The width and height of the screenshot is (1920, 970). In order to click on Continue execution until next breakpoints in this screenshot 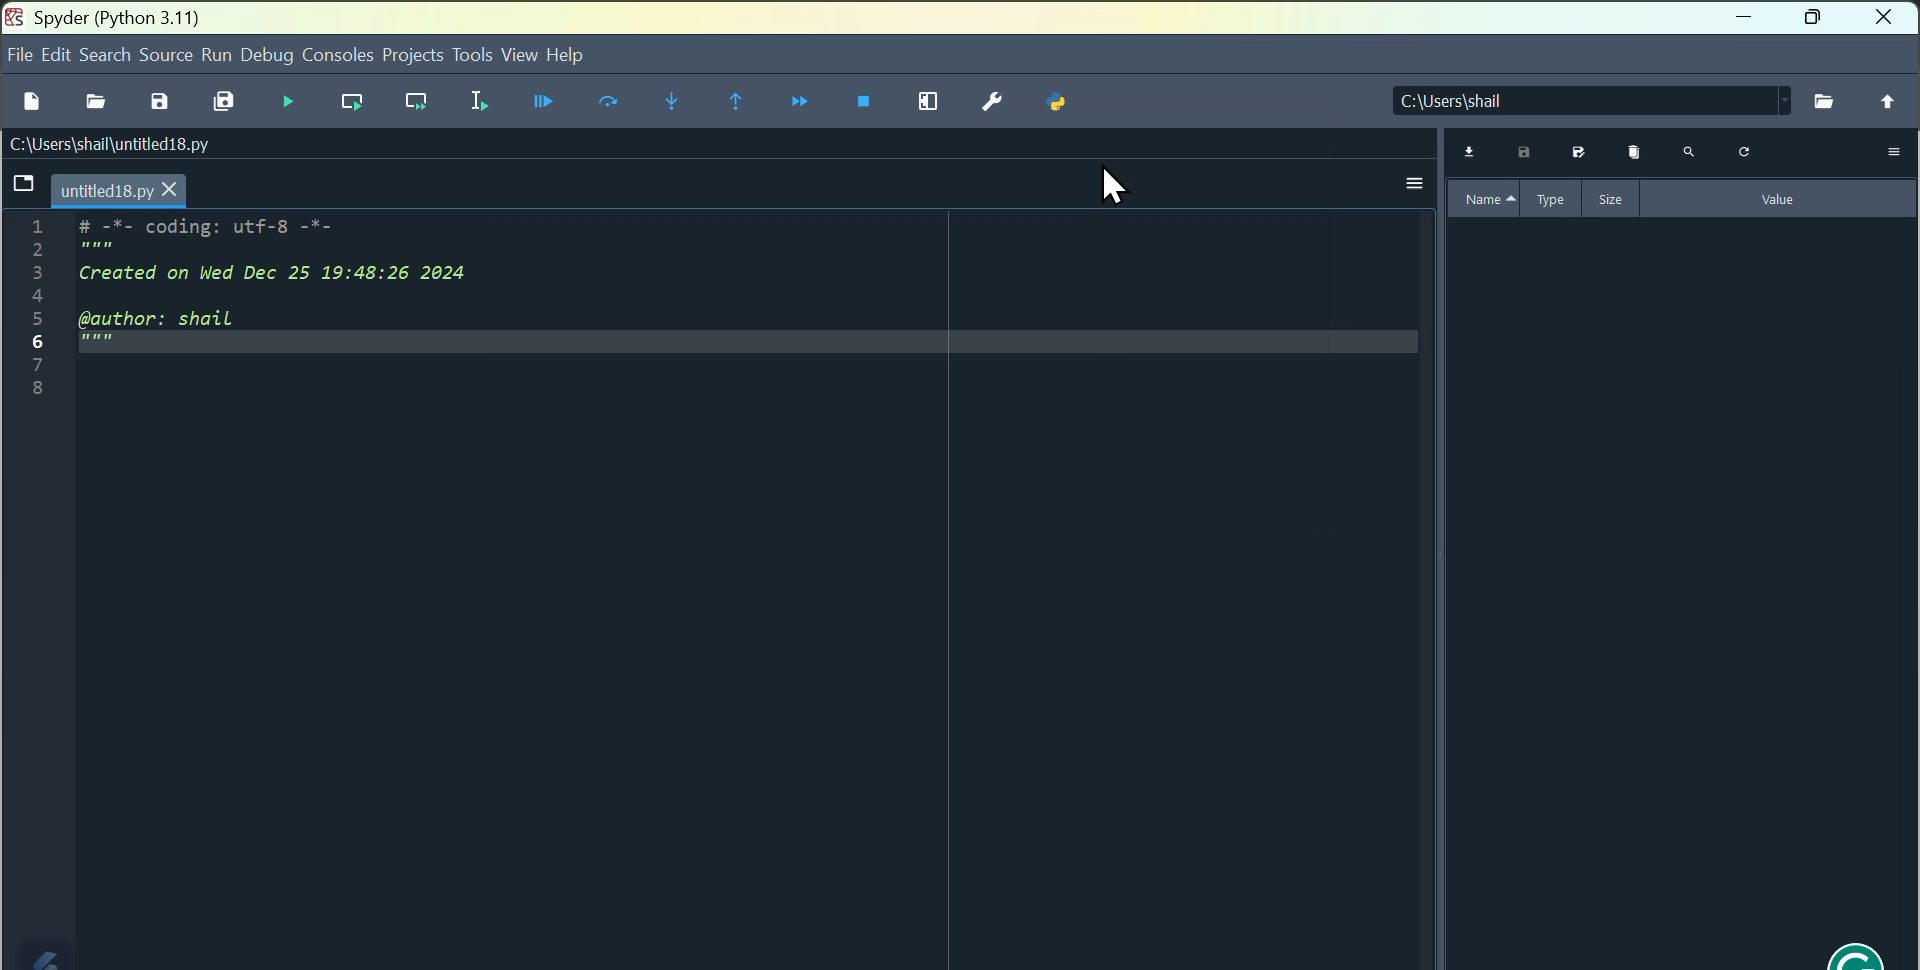, I will do `click(801, 106)`.